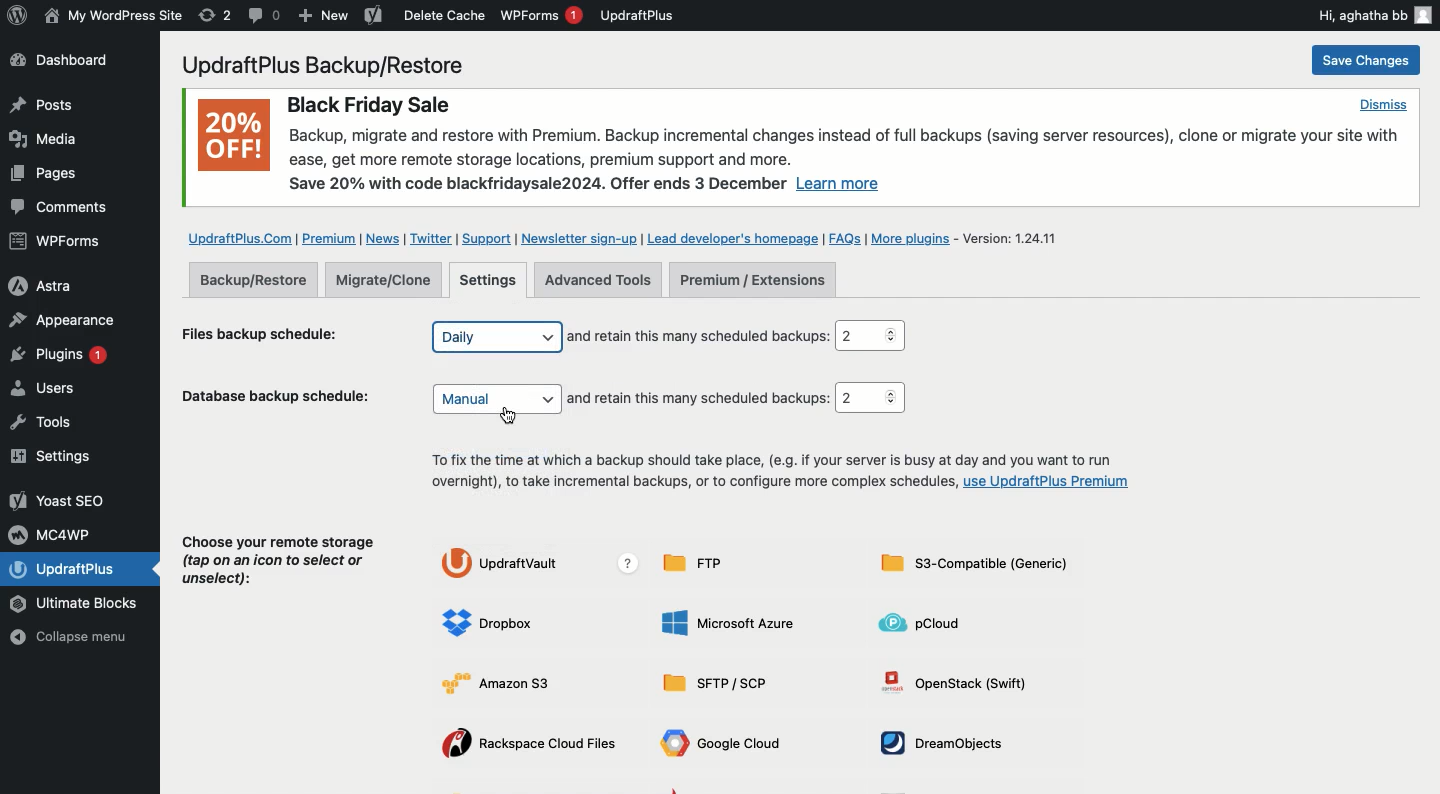  I want to click on WPForms 1, so click(541, 15).